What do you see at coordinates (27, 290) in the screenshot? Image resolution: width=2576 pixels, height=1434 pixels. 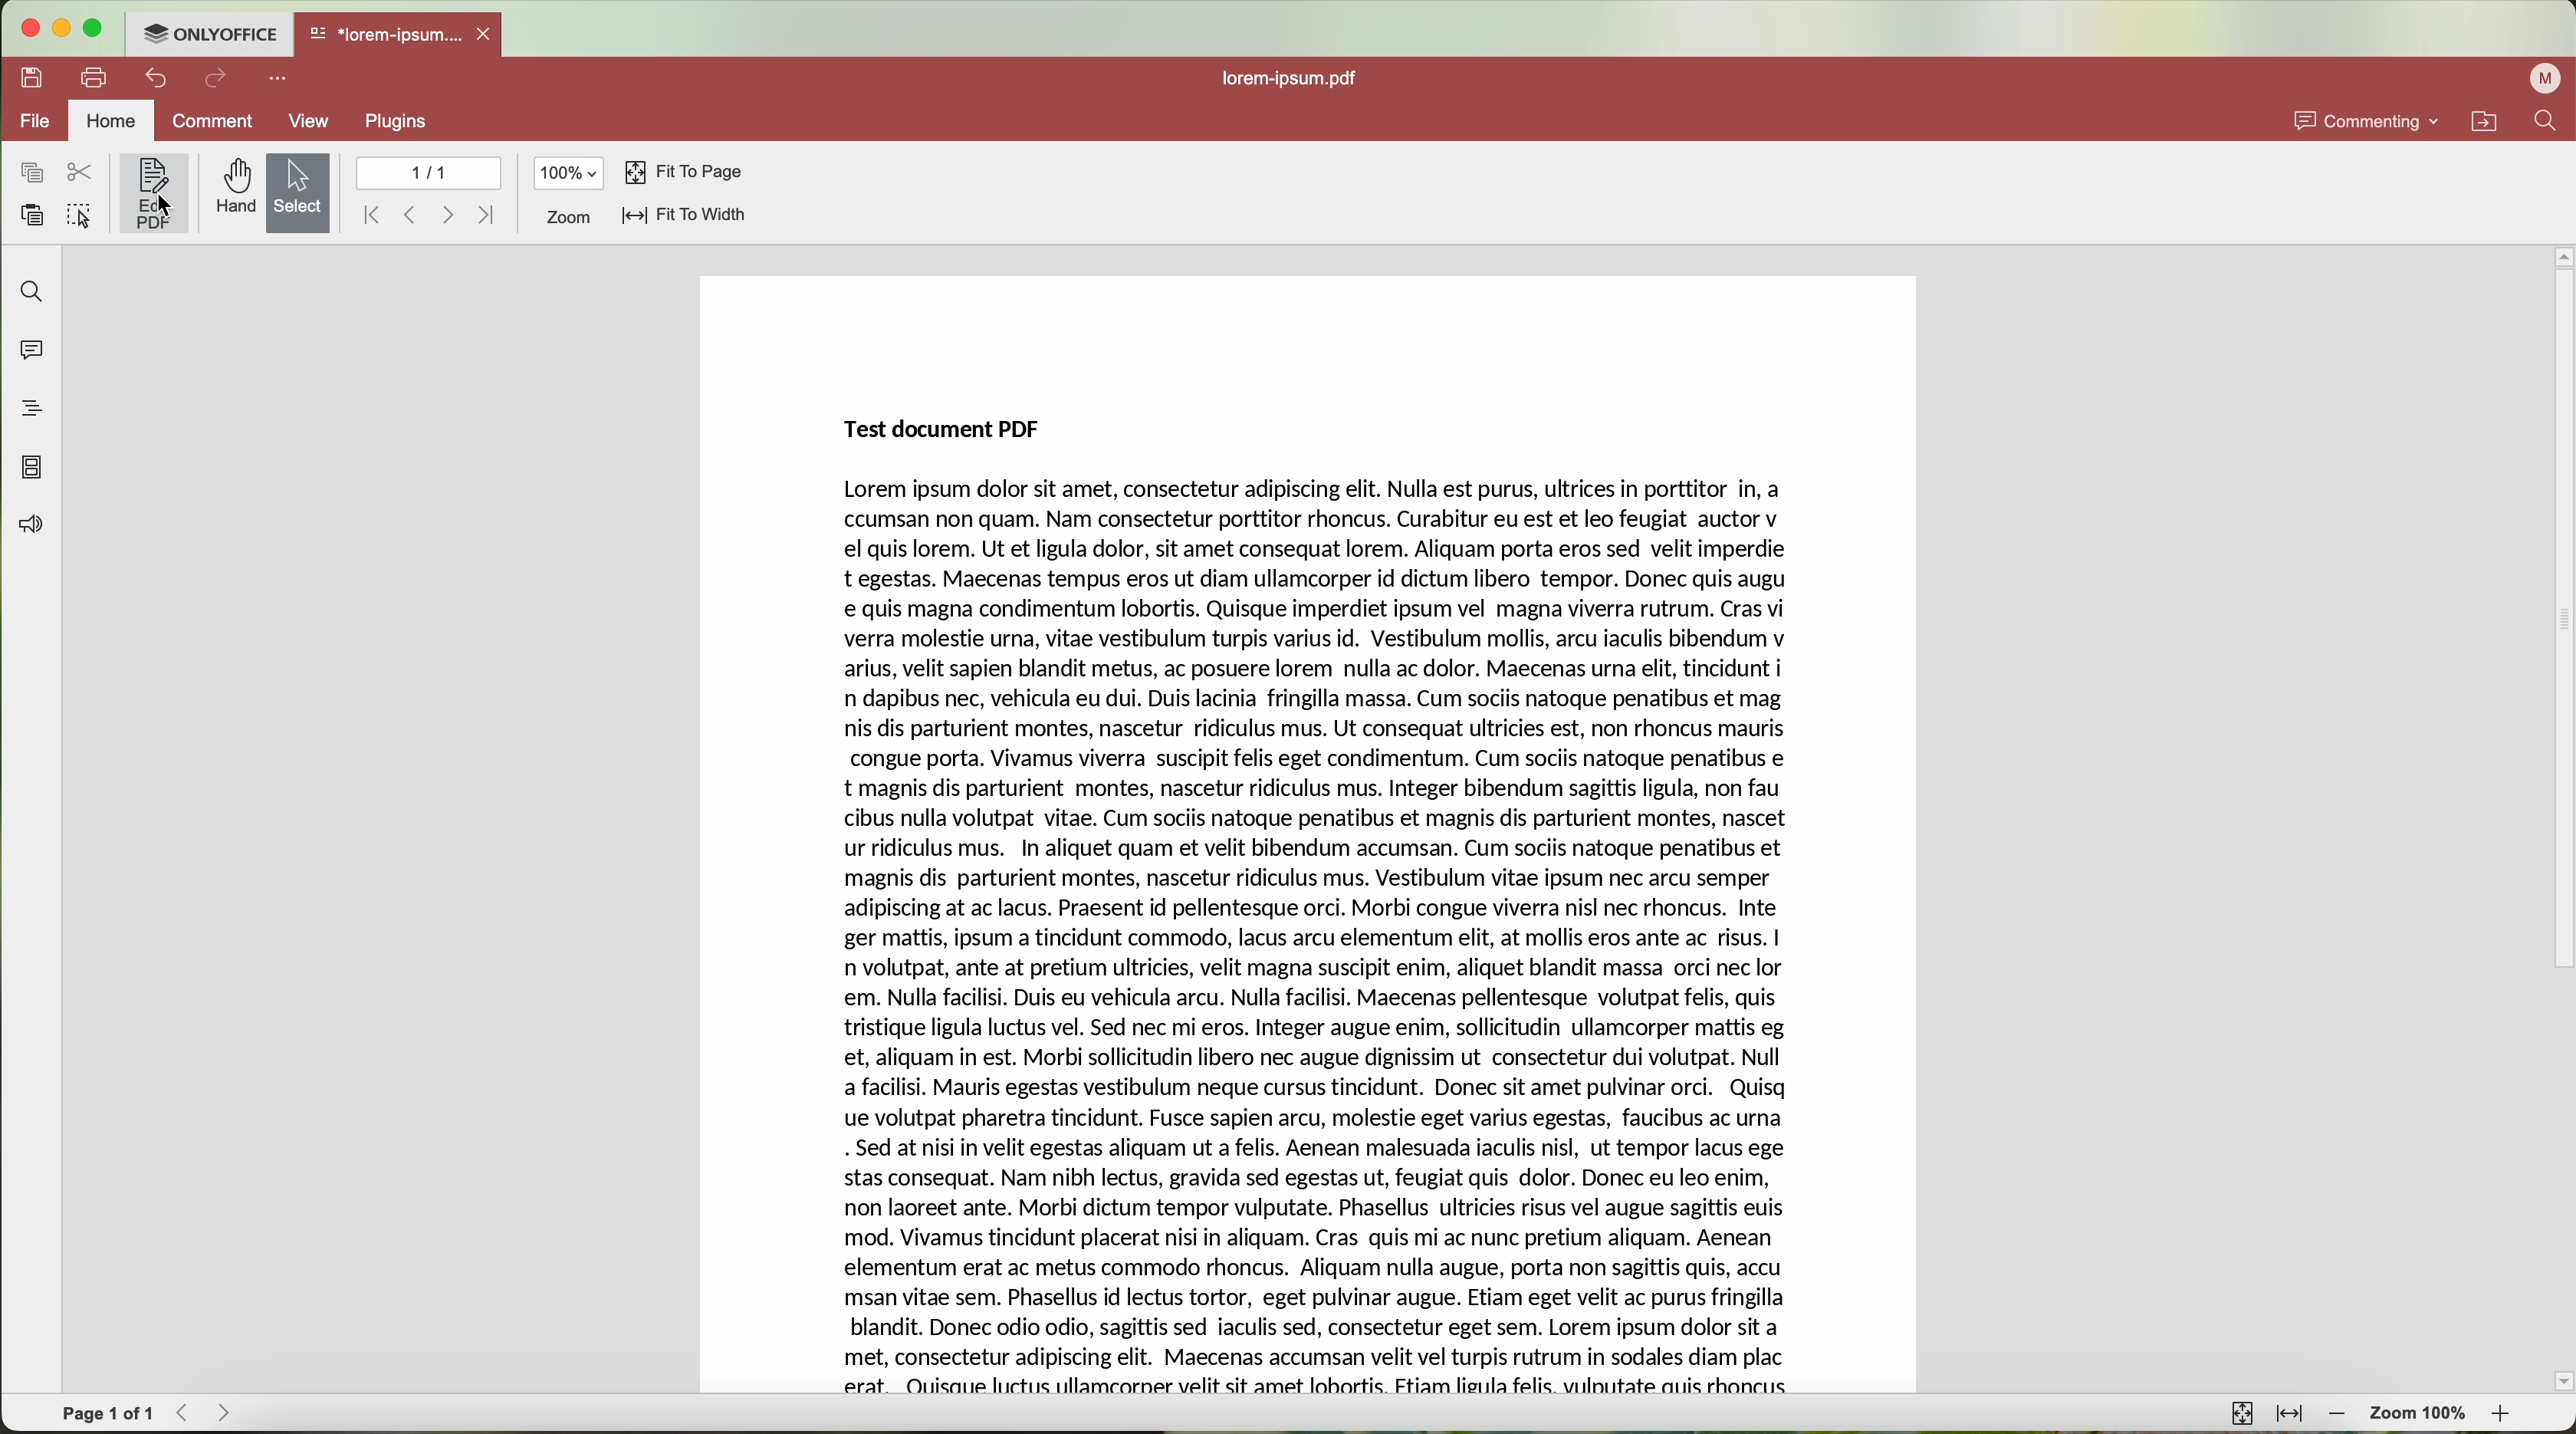 I see `find` at bounding box center [27, 290].